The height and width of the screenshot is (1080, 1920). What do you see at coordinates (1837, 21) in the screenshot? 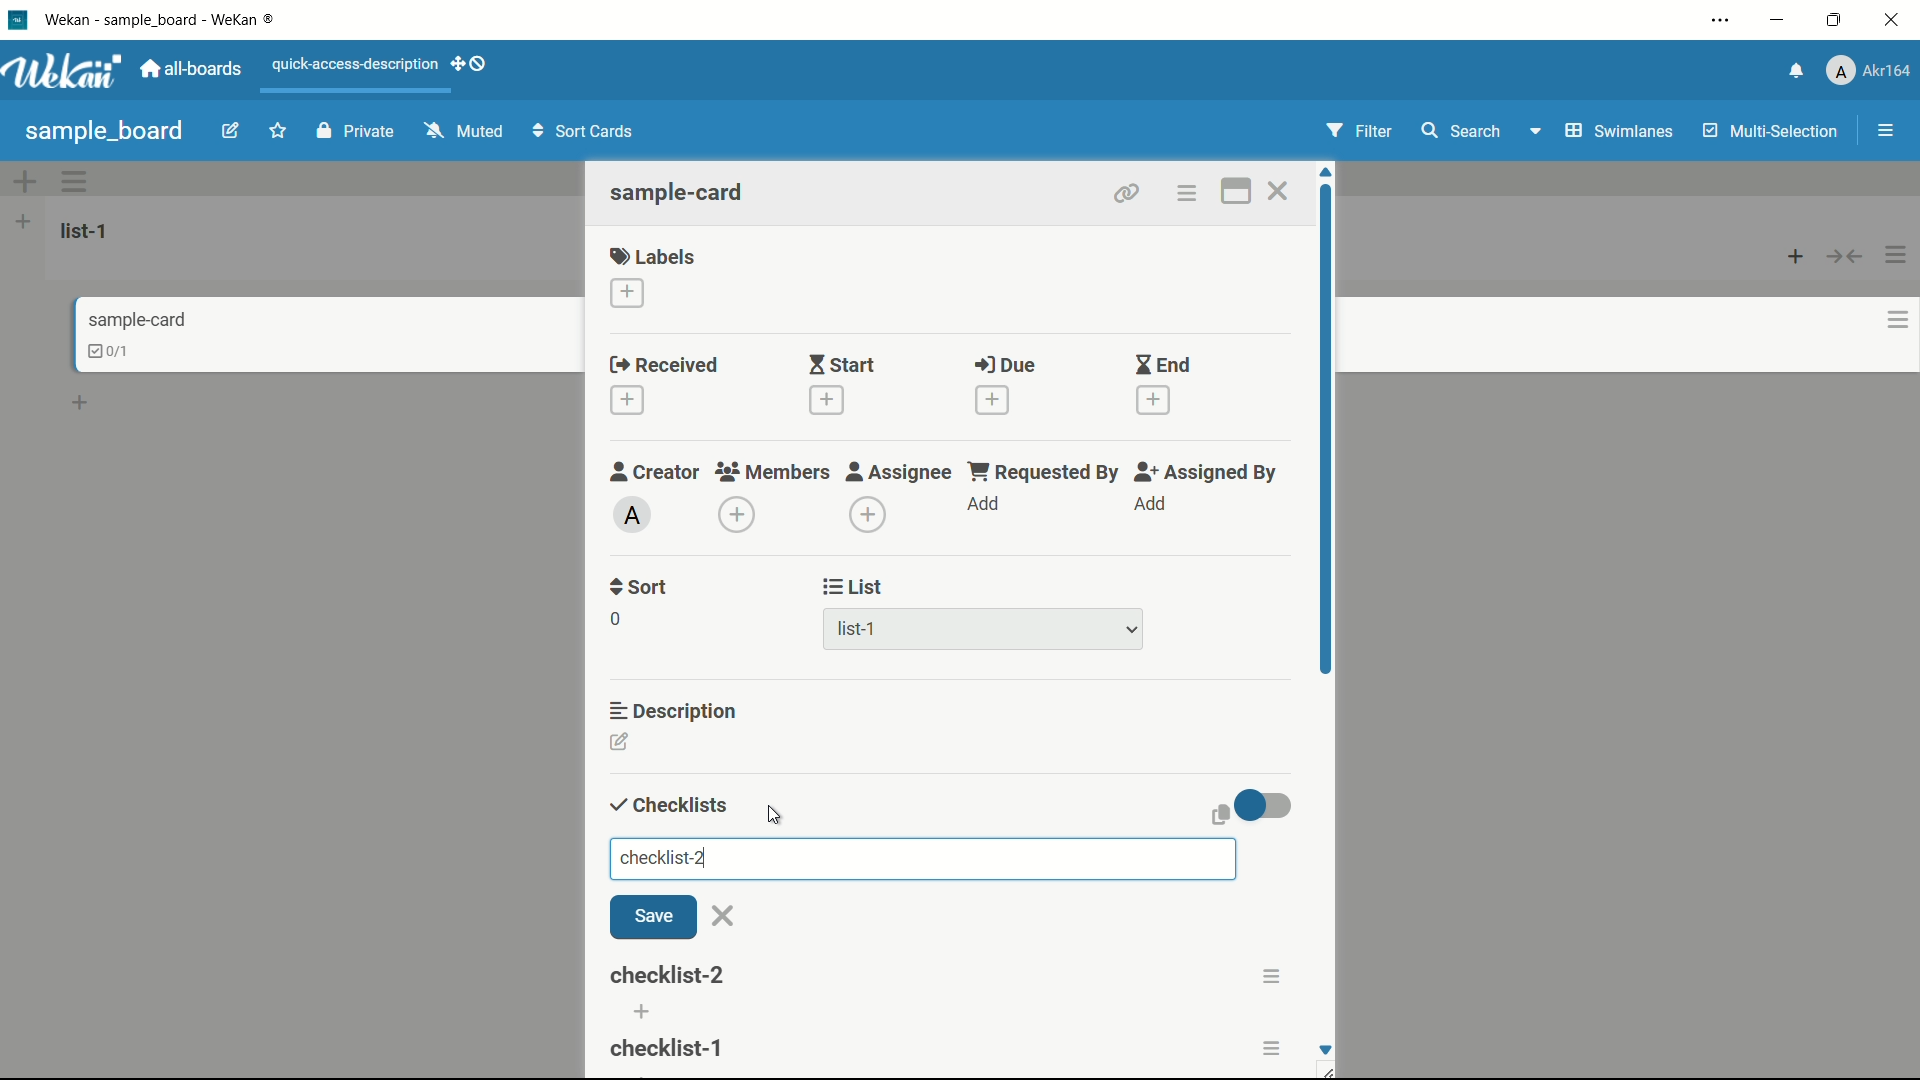
I see `maximize` at bounding box center [1837, 21].